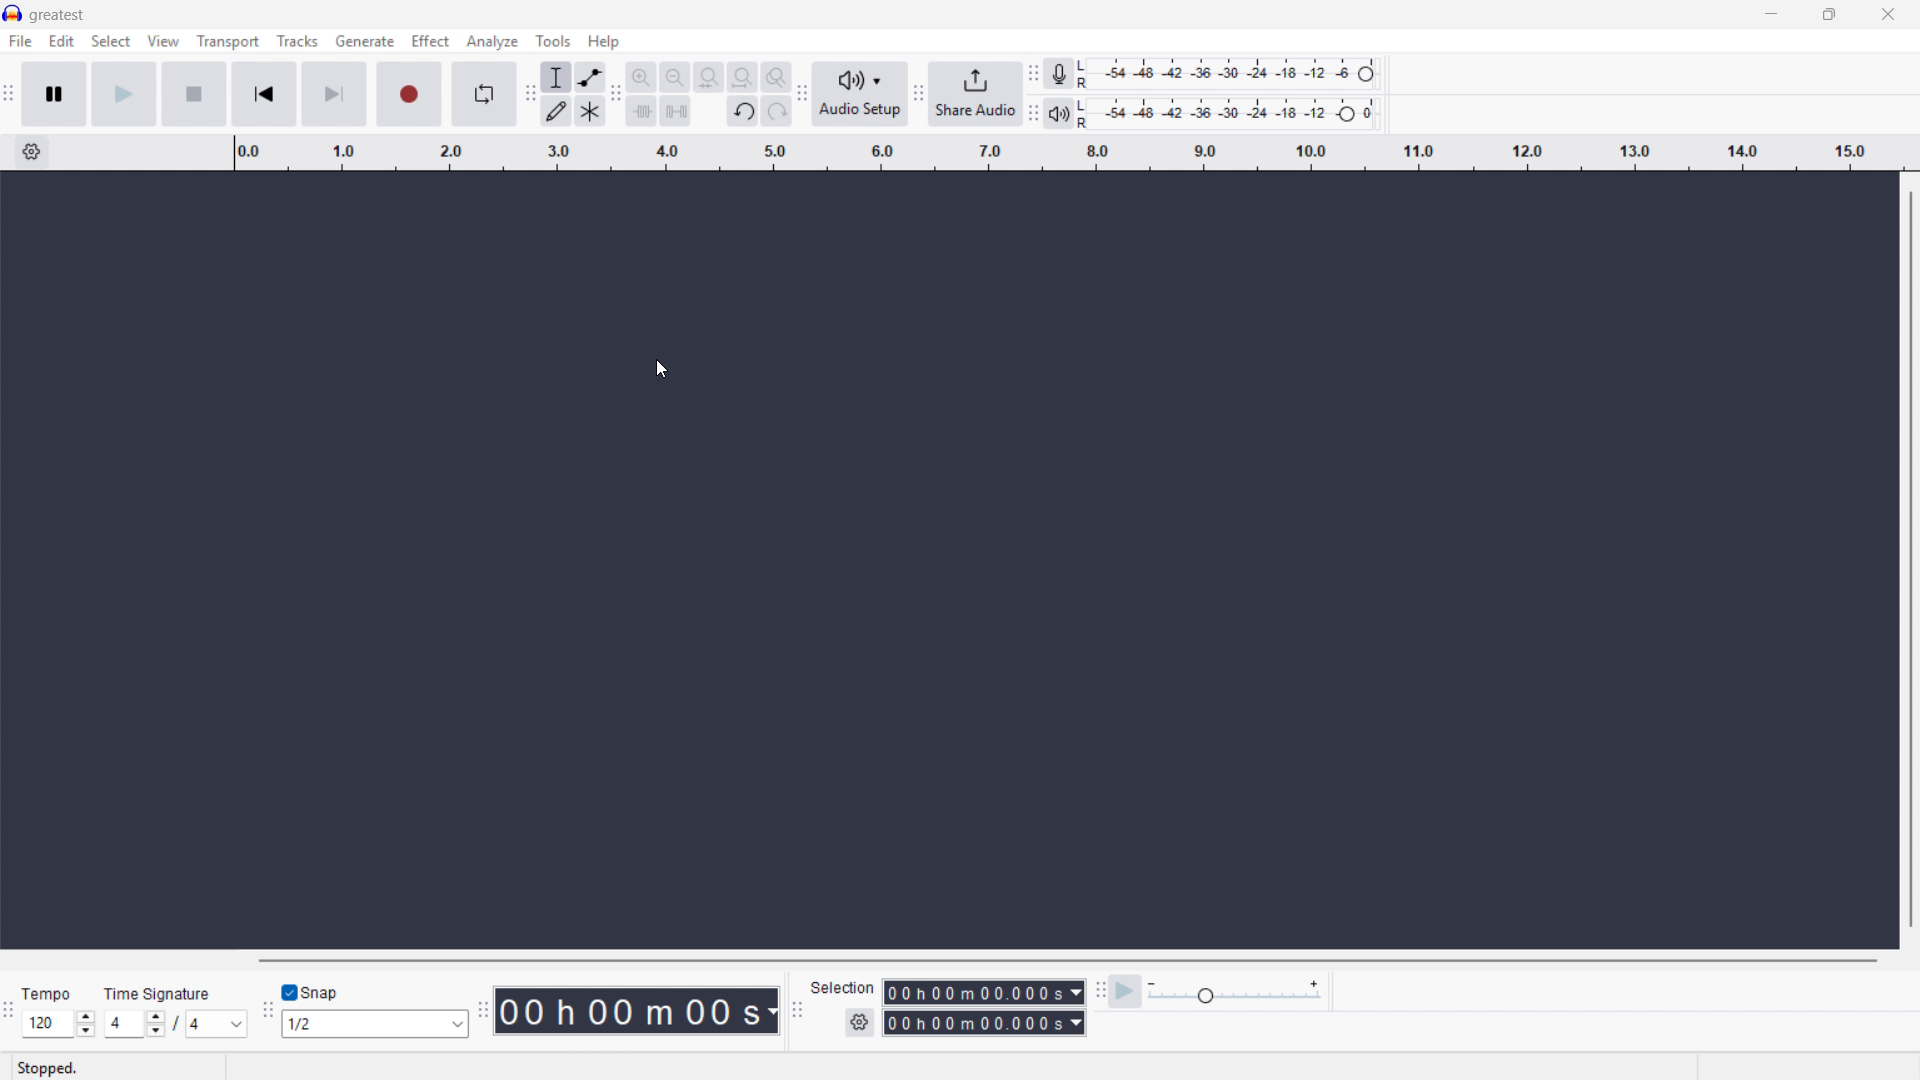  What do you see at coordinates (314, 992) in the screenshot?
I see `toggle snap` at bounding box center [314, 992].